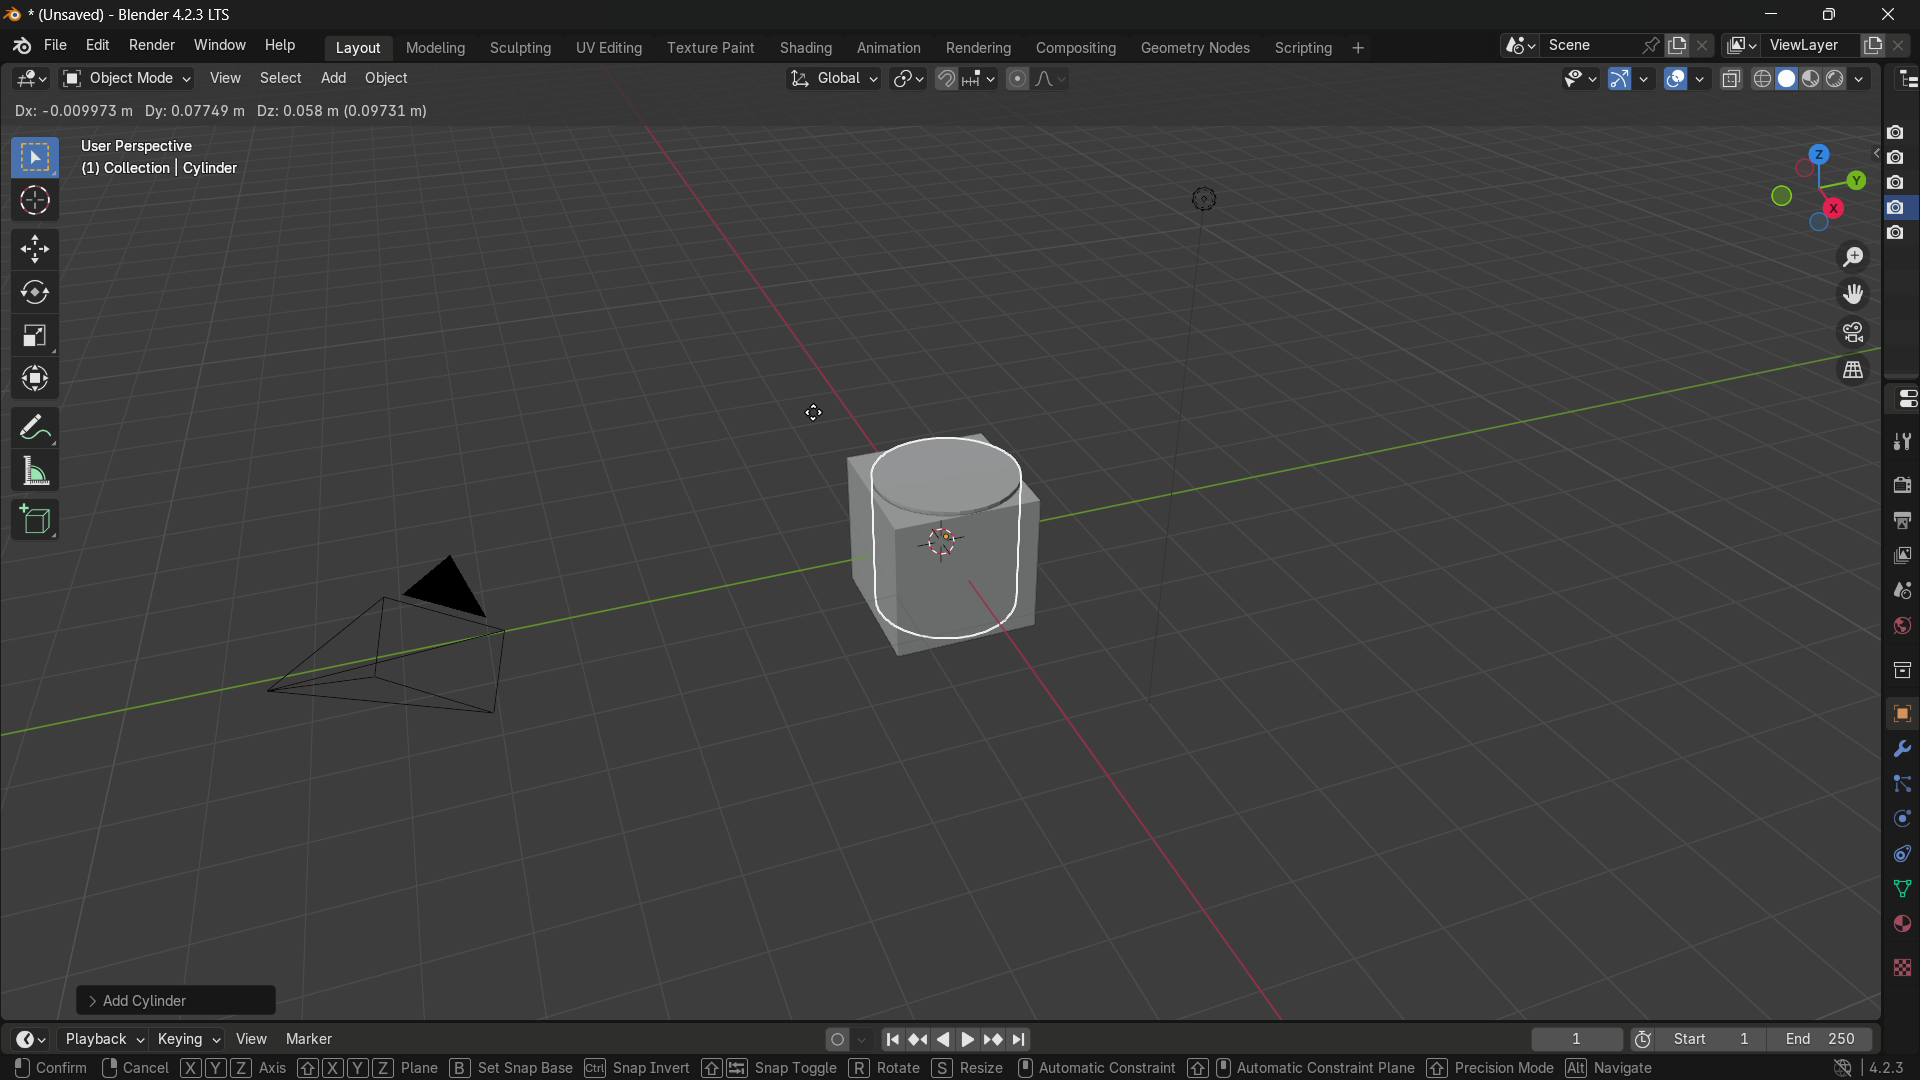  I want to click on toggle x-ray, so click(1732, 78).